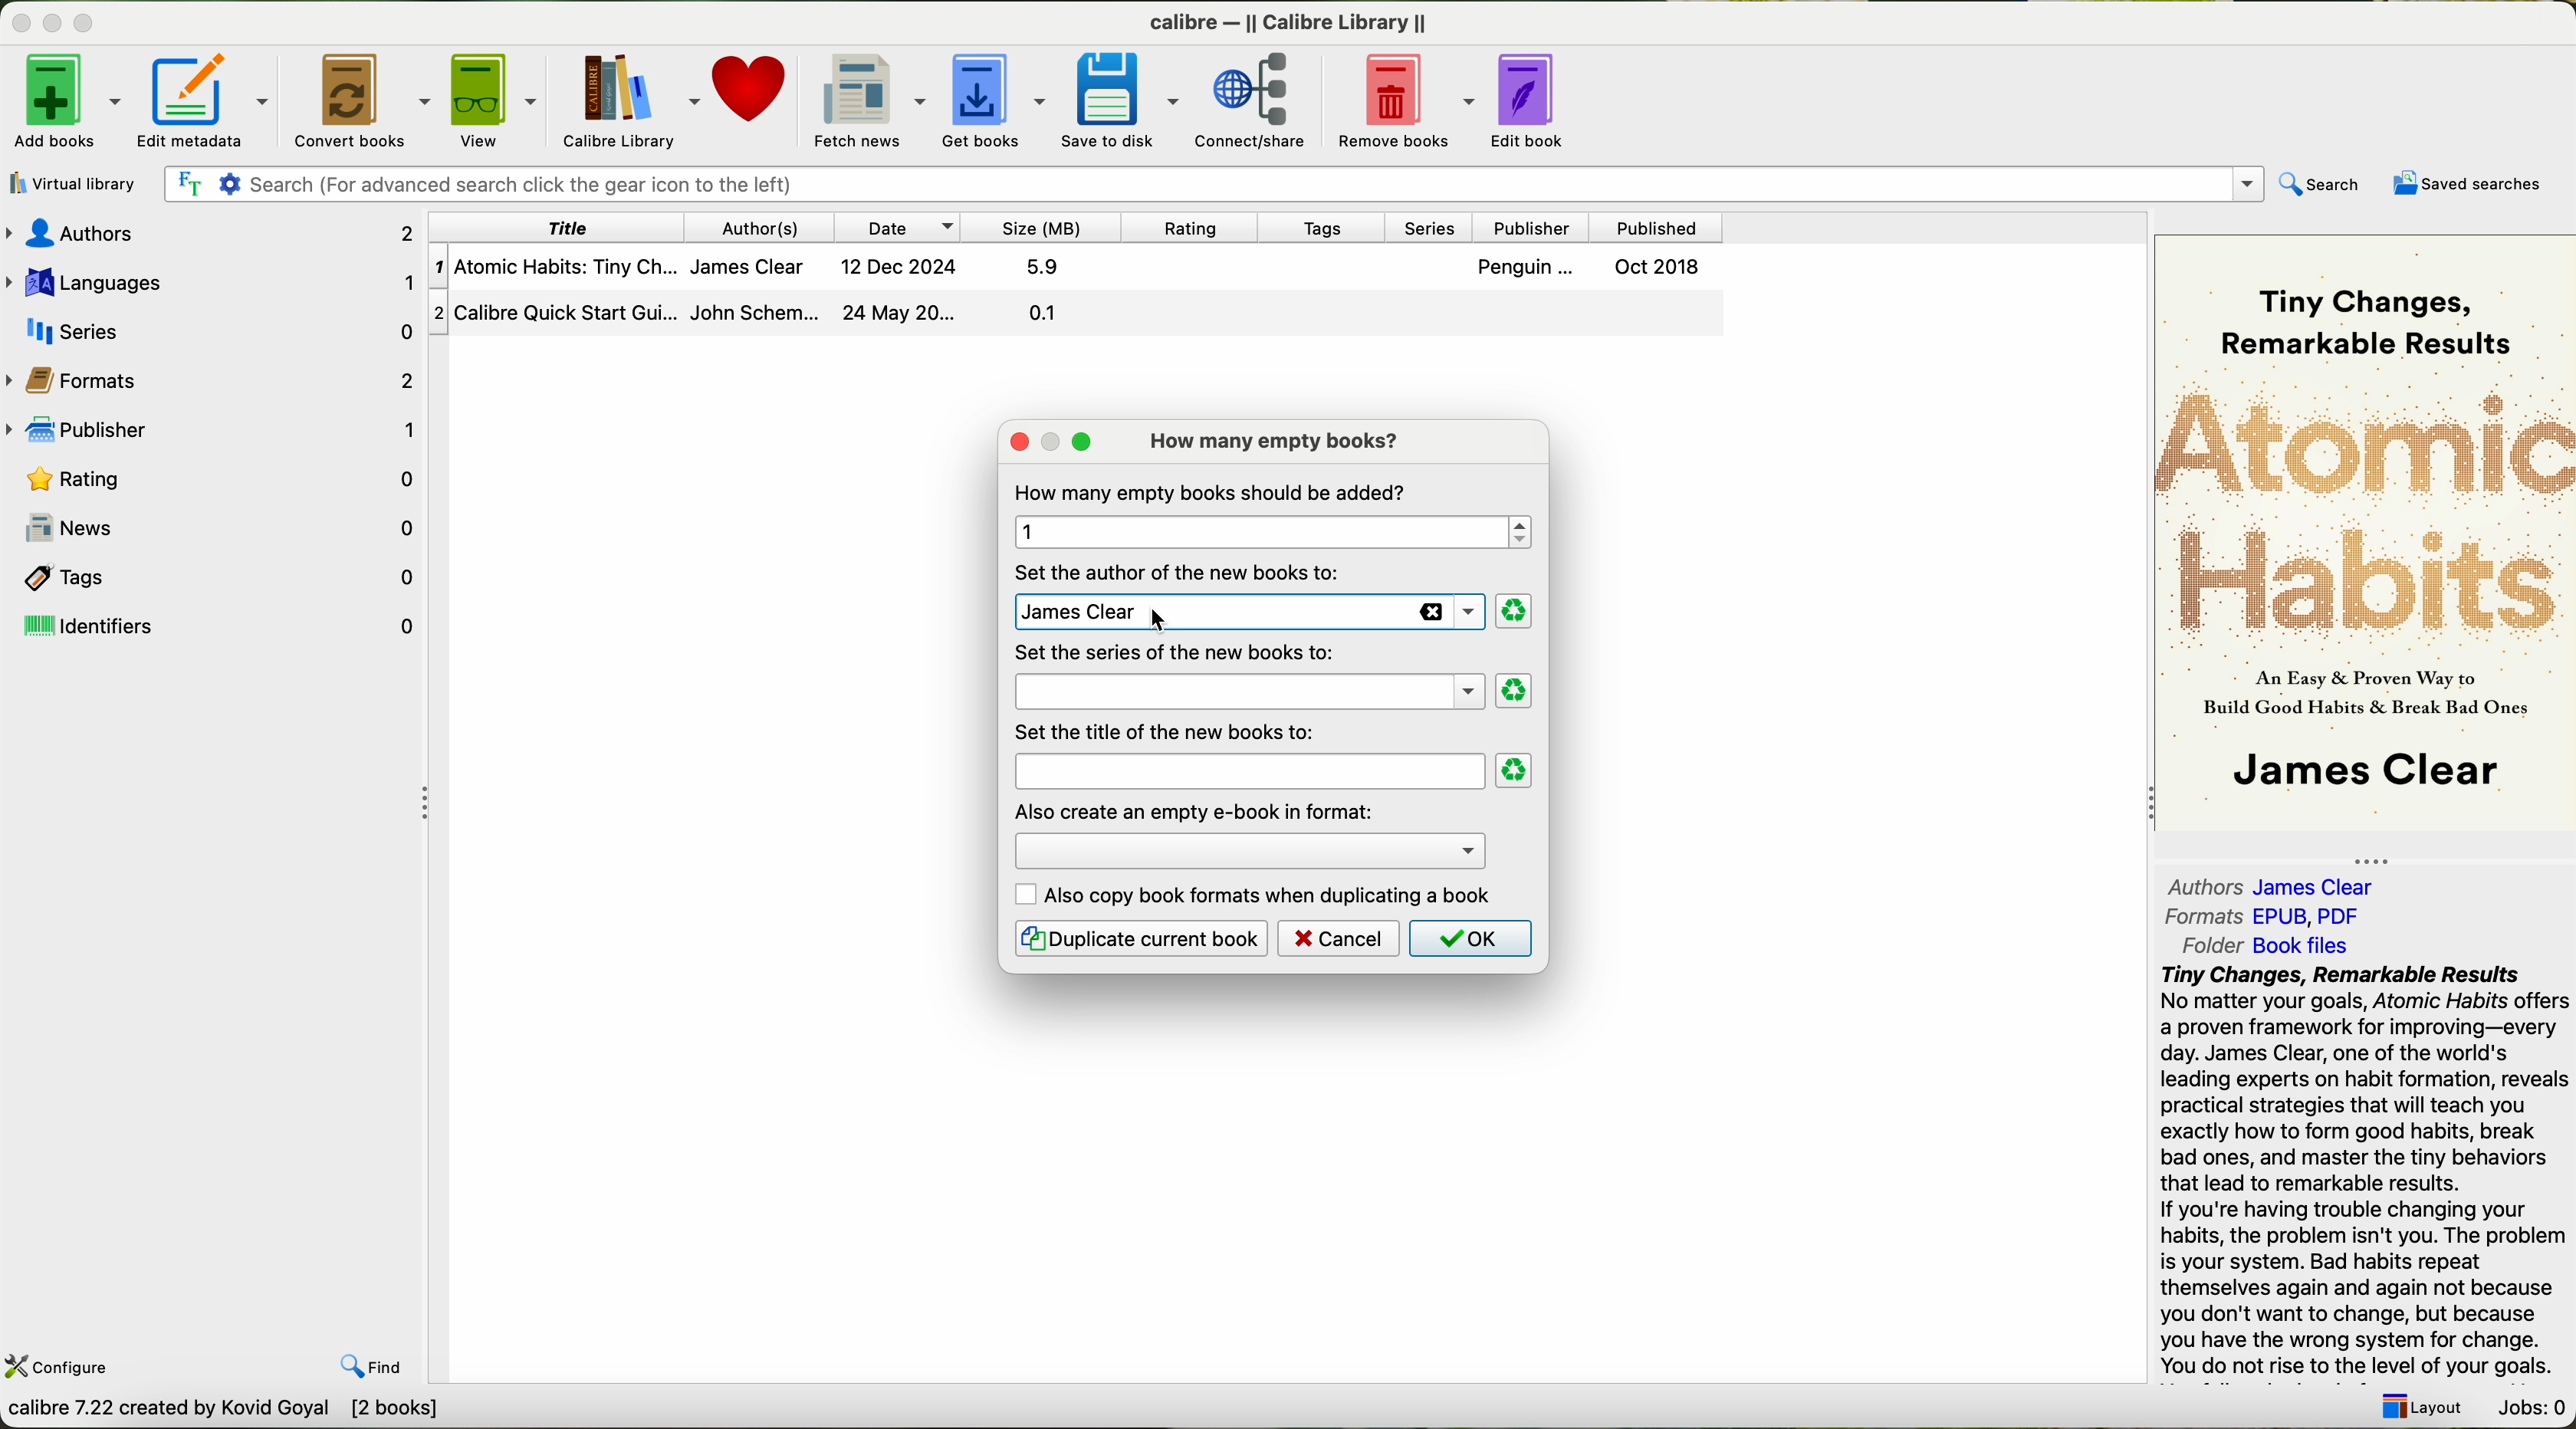 Image resolution: width=2576 pixels, height=1429 pixels. Describe the element at coordinates (990, 100) in the screenshot. I see `get books` at that location.